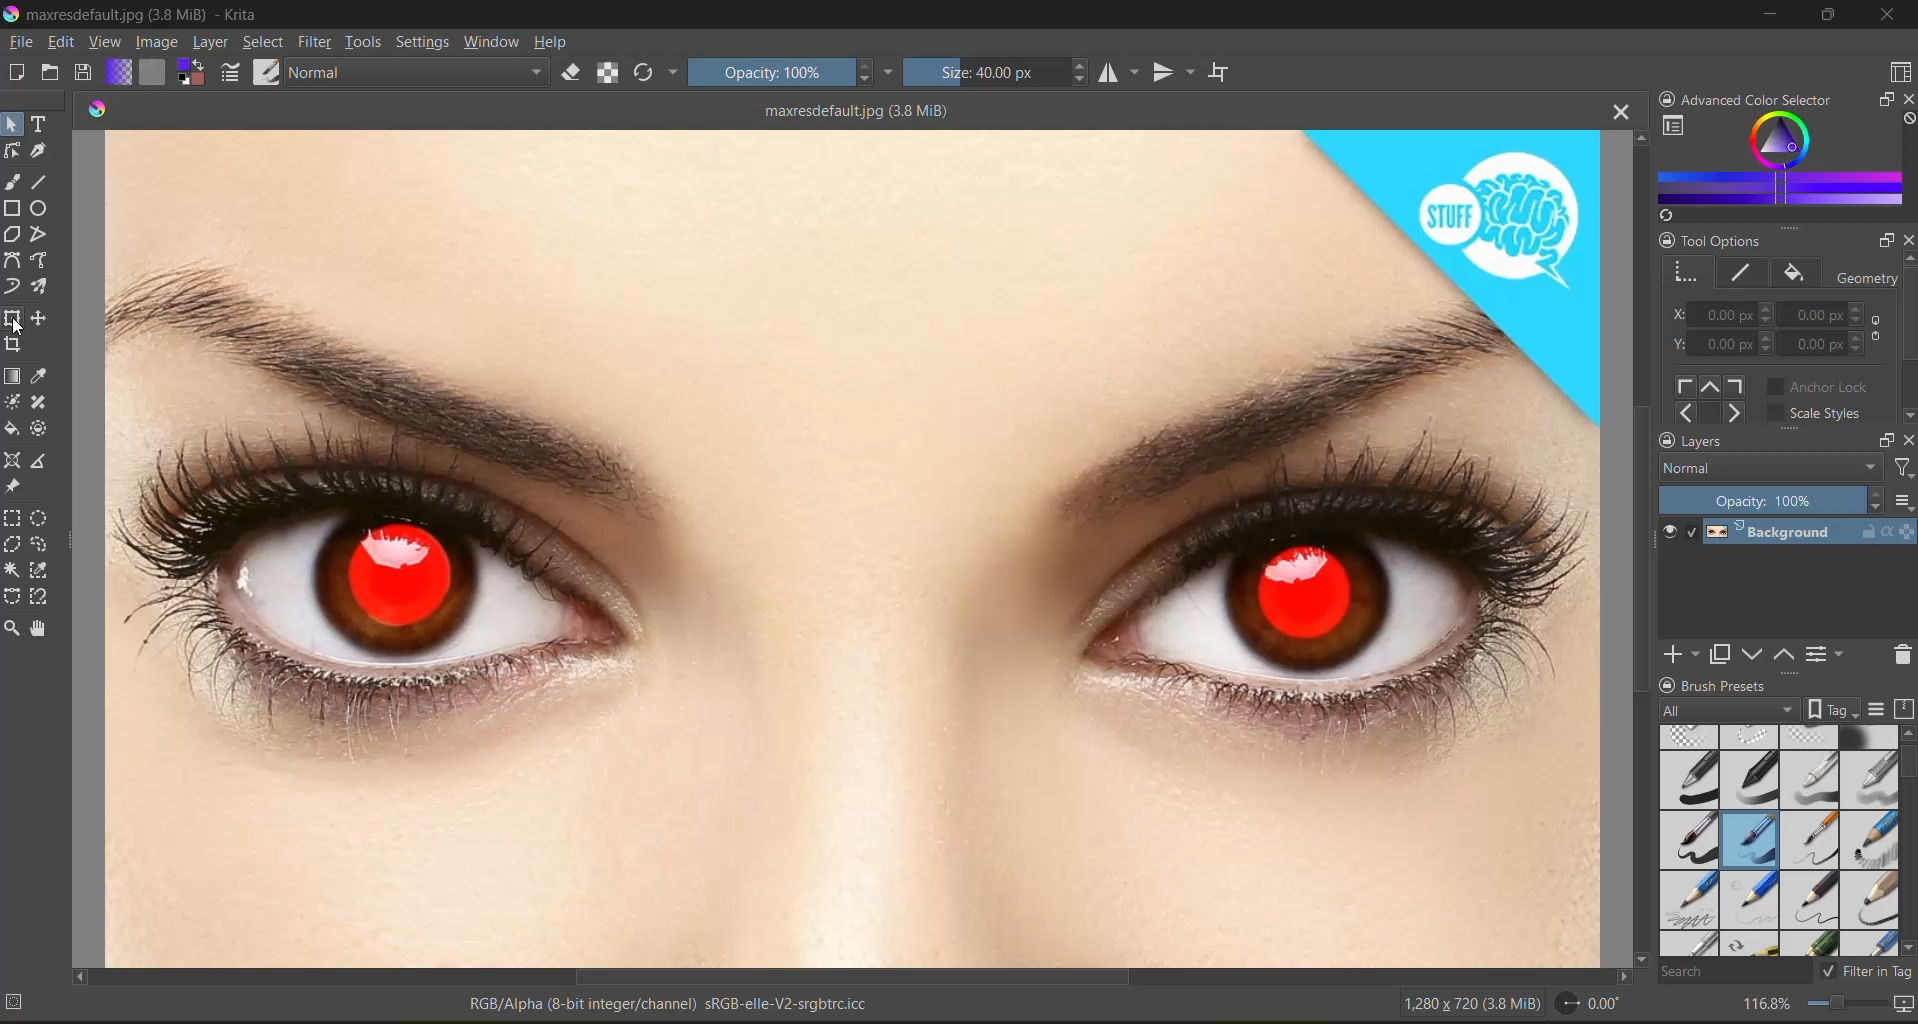 The height and width of the screenshot is (1024, 1918). Describe the element at coordinates (1736, 682) in the screenshot. I see `Brush Presets` at that location.